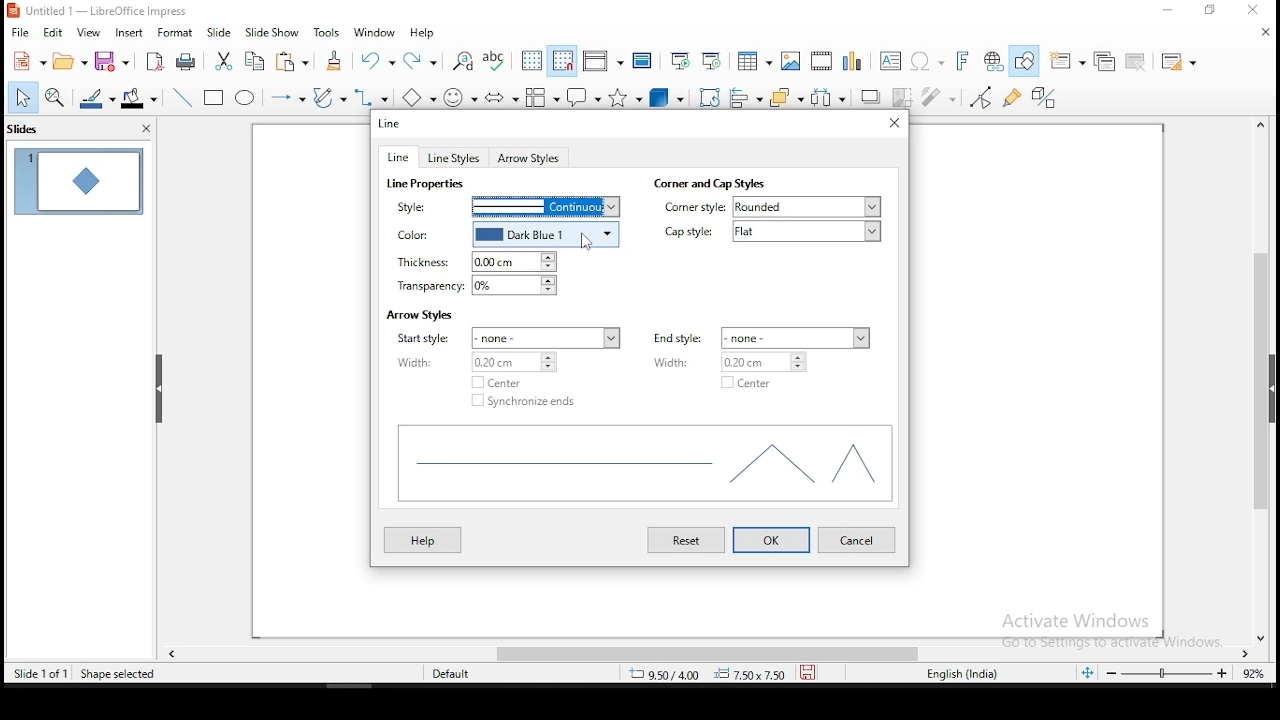  Describe the element at coordinates (179, 31) in the screenshot. I see `format` at that location.